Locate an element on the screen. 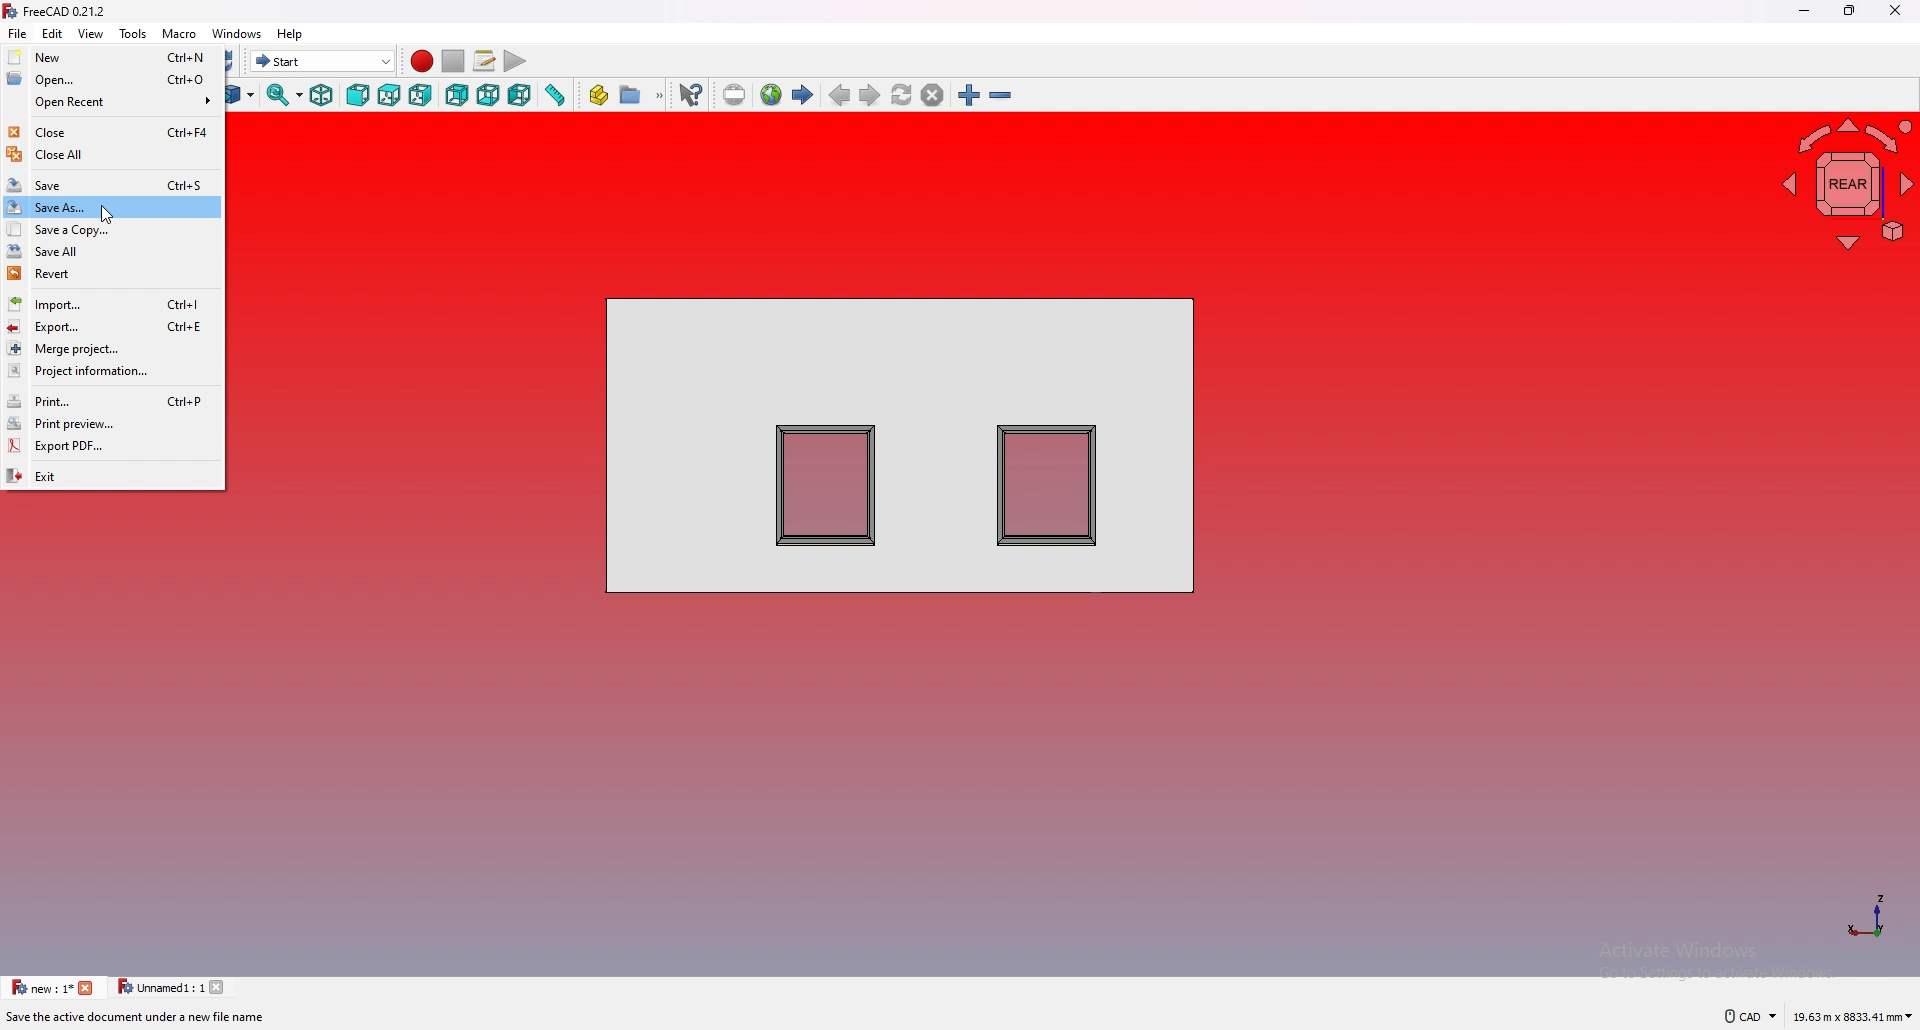  project info is located at coordinates (110, 371).